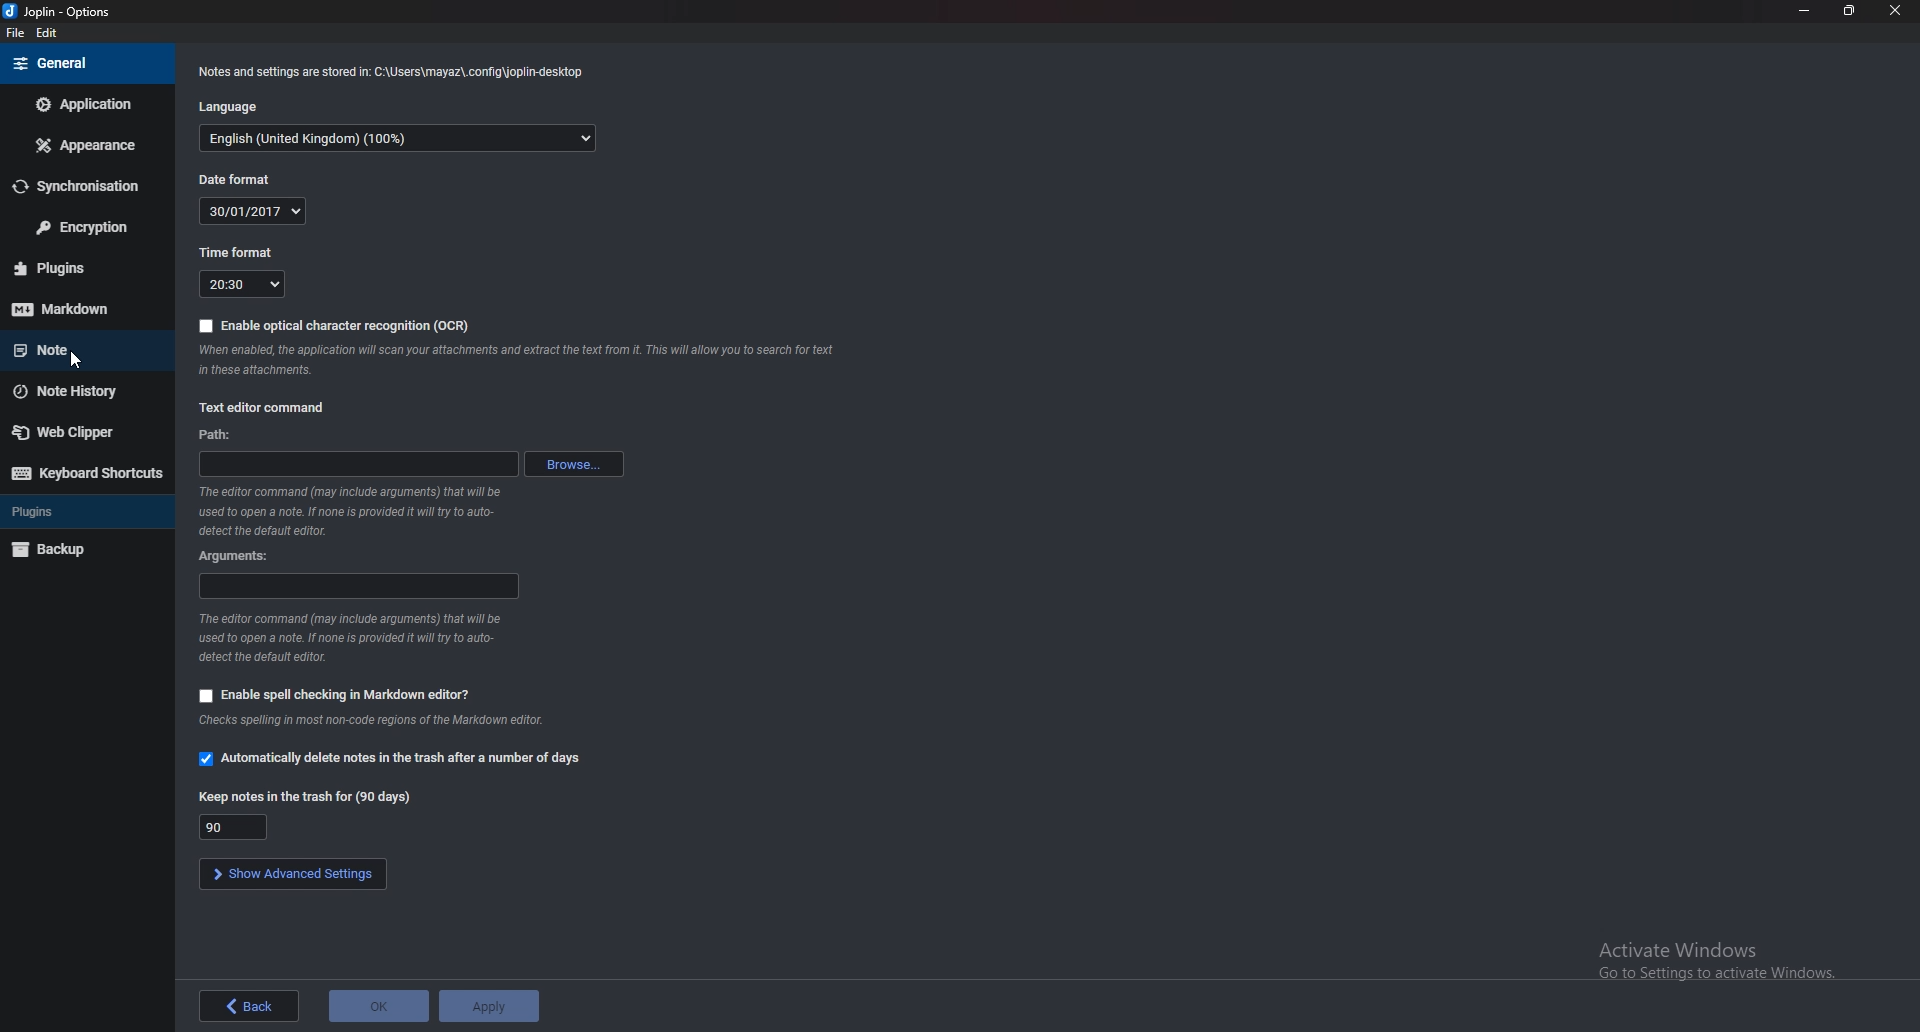 The image size is (1920, 1032). What do you see at coordinates (56, 34) in the screenshot?
I see `edit` at bounding box center [56, 34].